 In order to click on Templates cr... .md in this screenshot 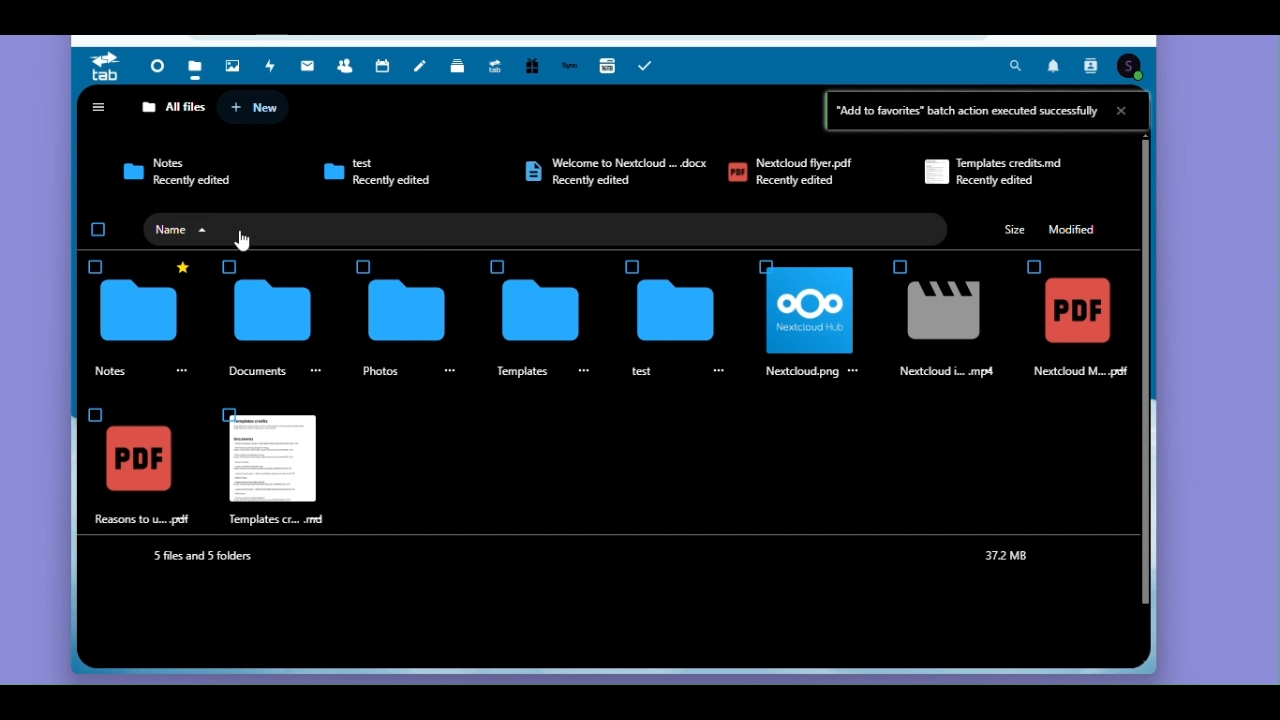, I will do `click(286, 519)`.